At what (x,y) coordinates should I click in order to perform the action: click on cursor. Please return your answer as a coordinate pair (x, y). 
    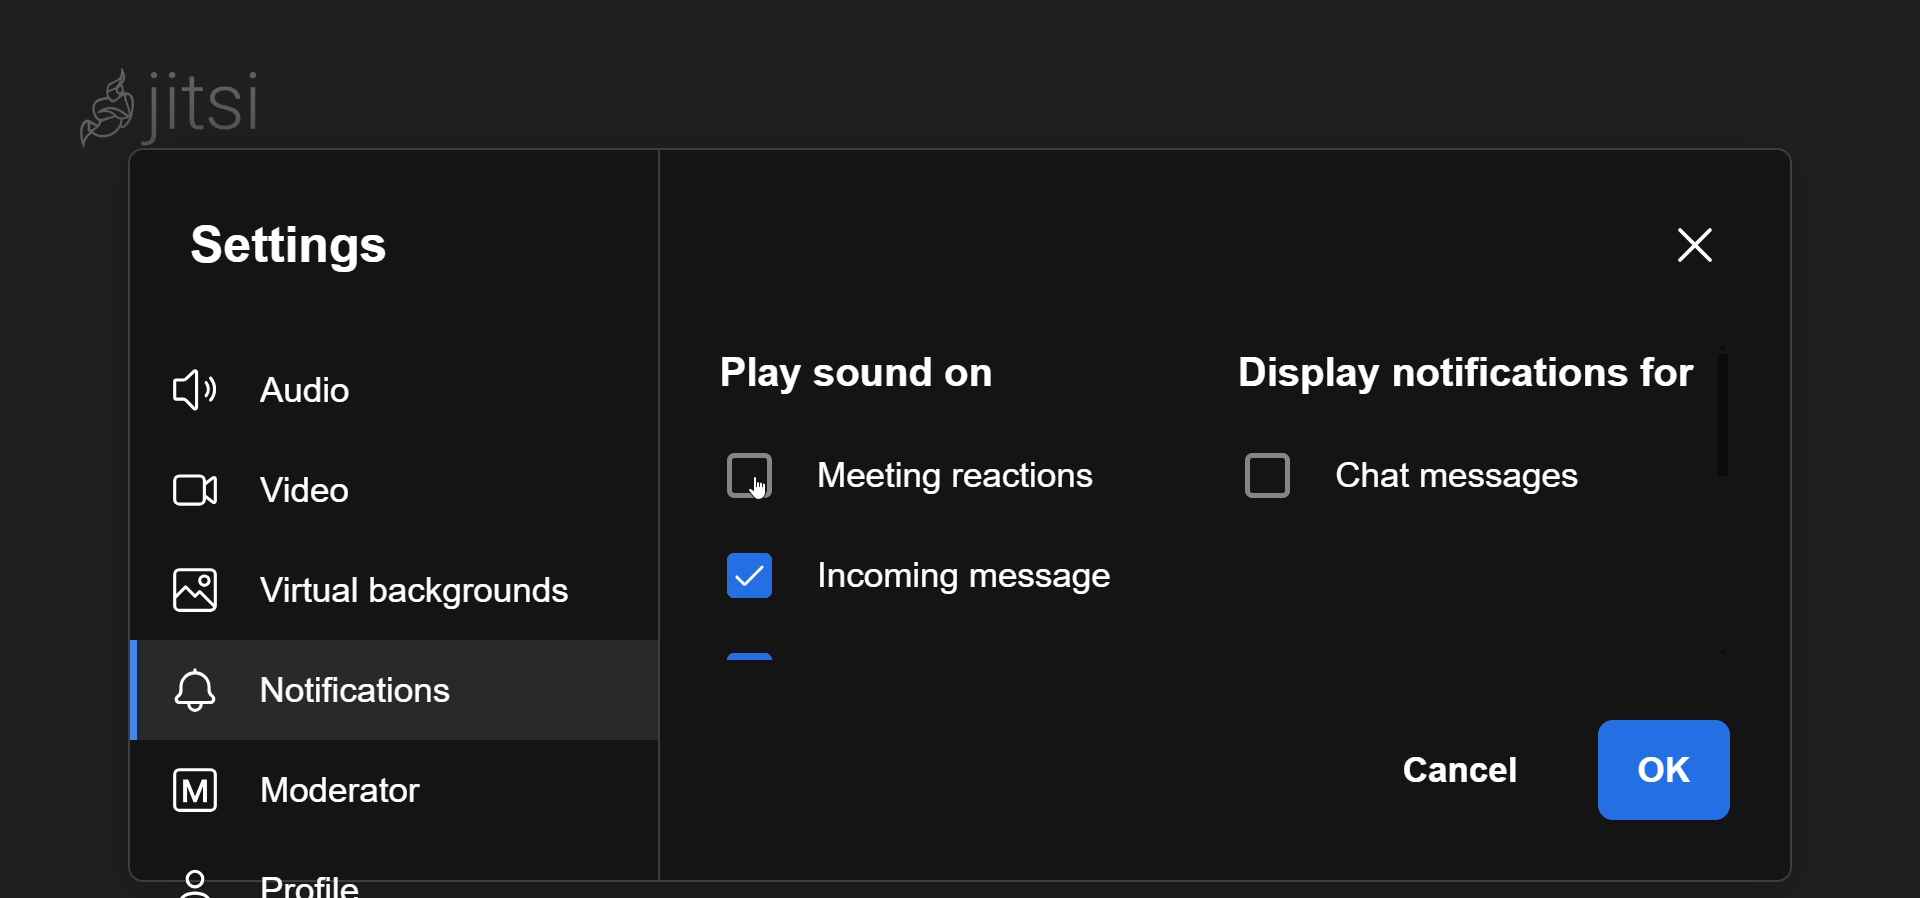
    Looking at the image, I should click on (784, 486).